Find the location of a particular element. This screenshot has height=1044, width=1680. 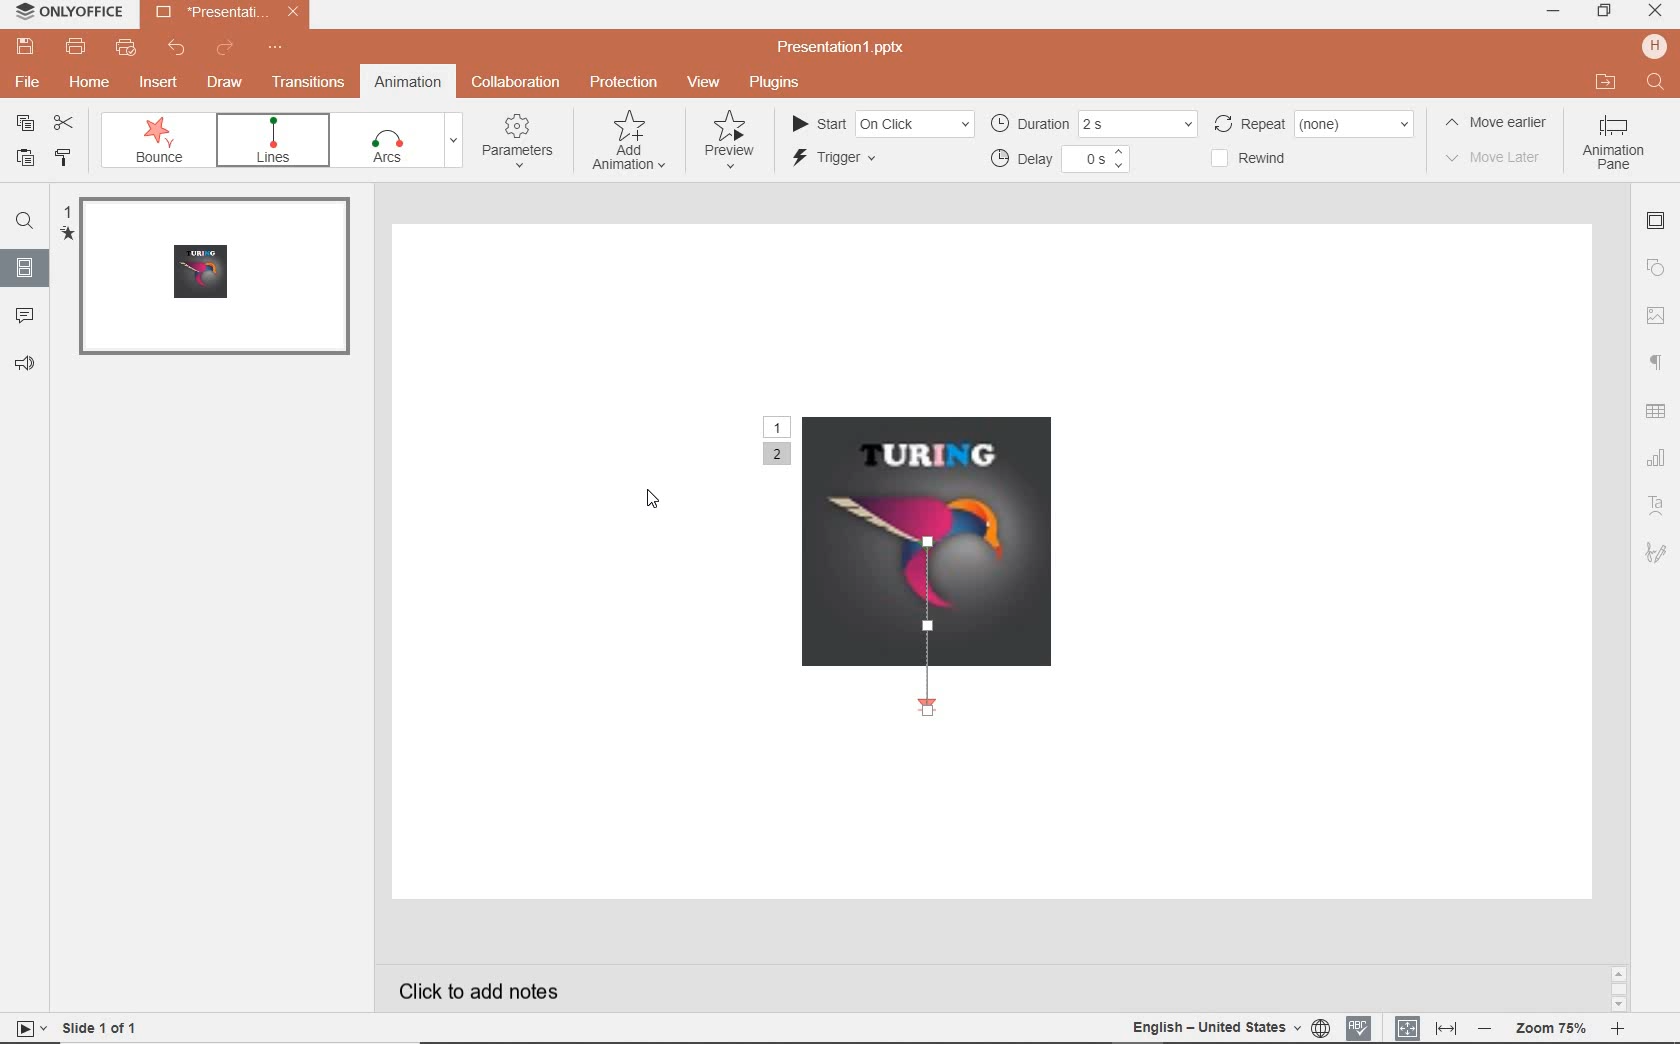

parameters is located at coordinates (526, 143).